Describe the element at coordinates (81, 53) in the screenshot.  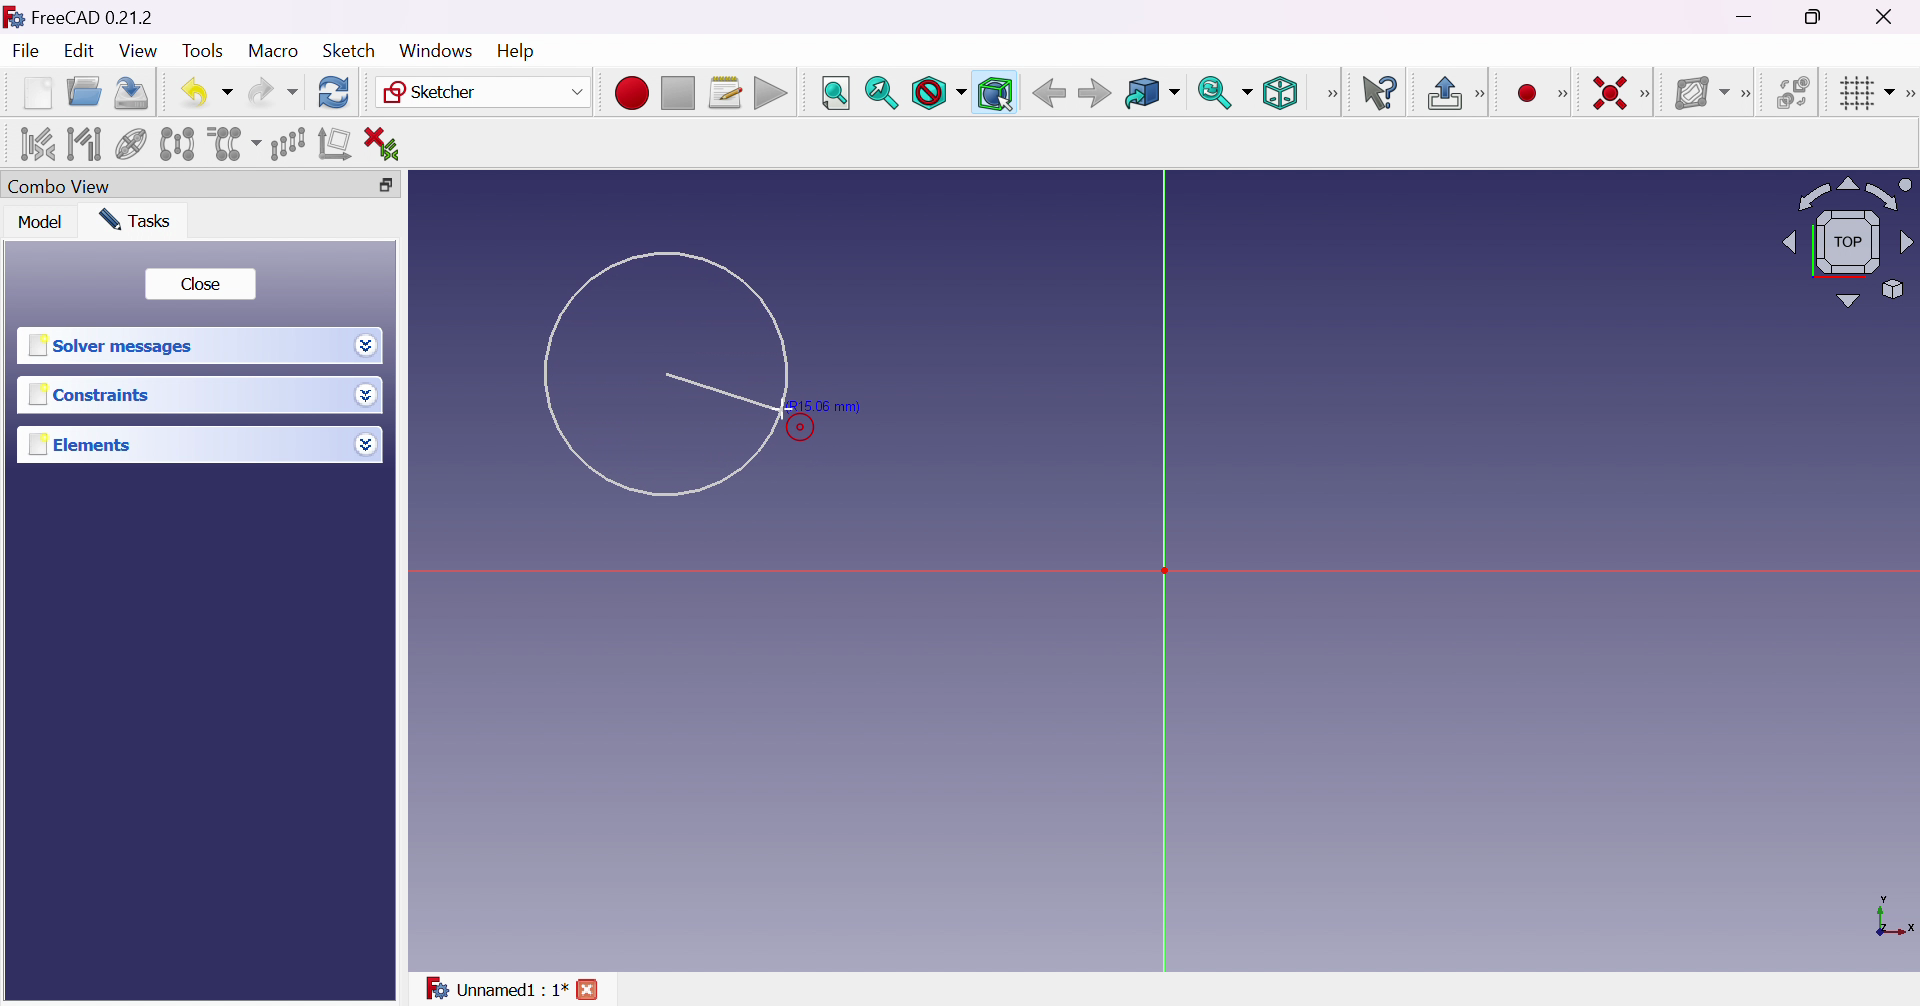
I see `Edit` at that location.